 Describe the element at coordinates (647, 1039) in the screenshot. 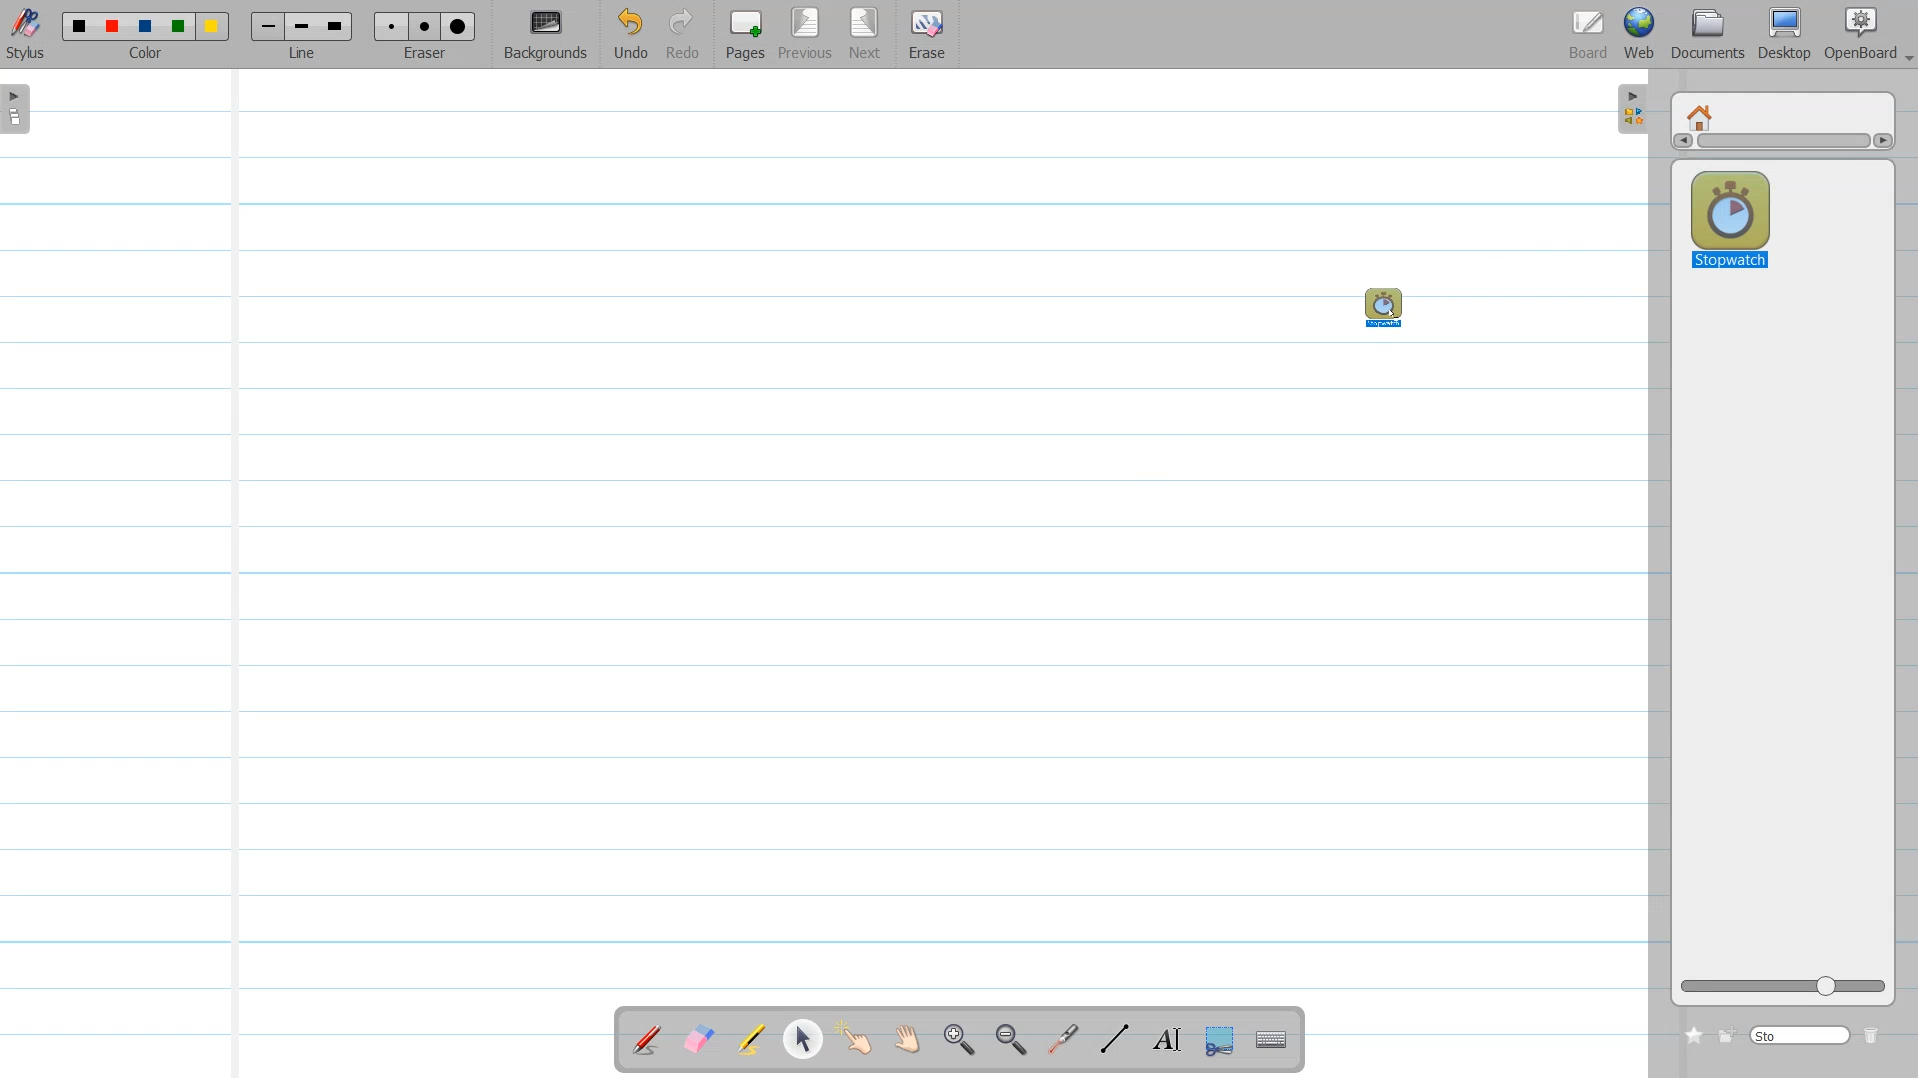

I see `Annotate a Document ` at that location.